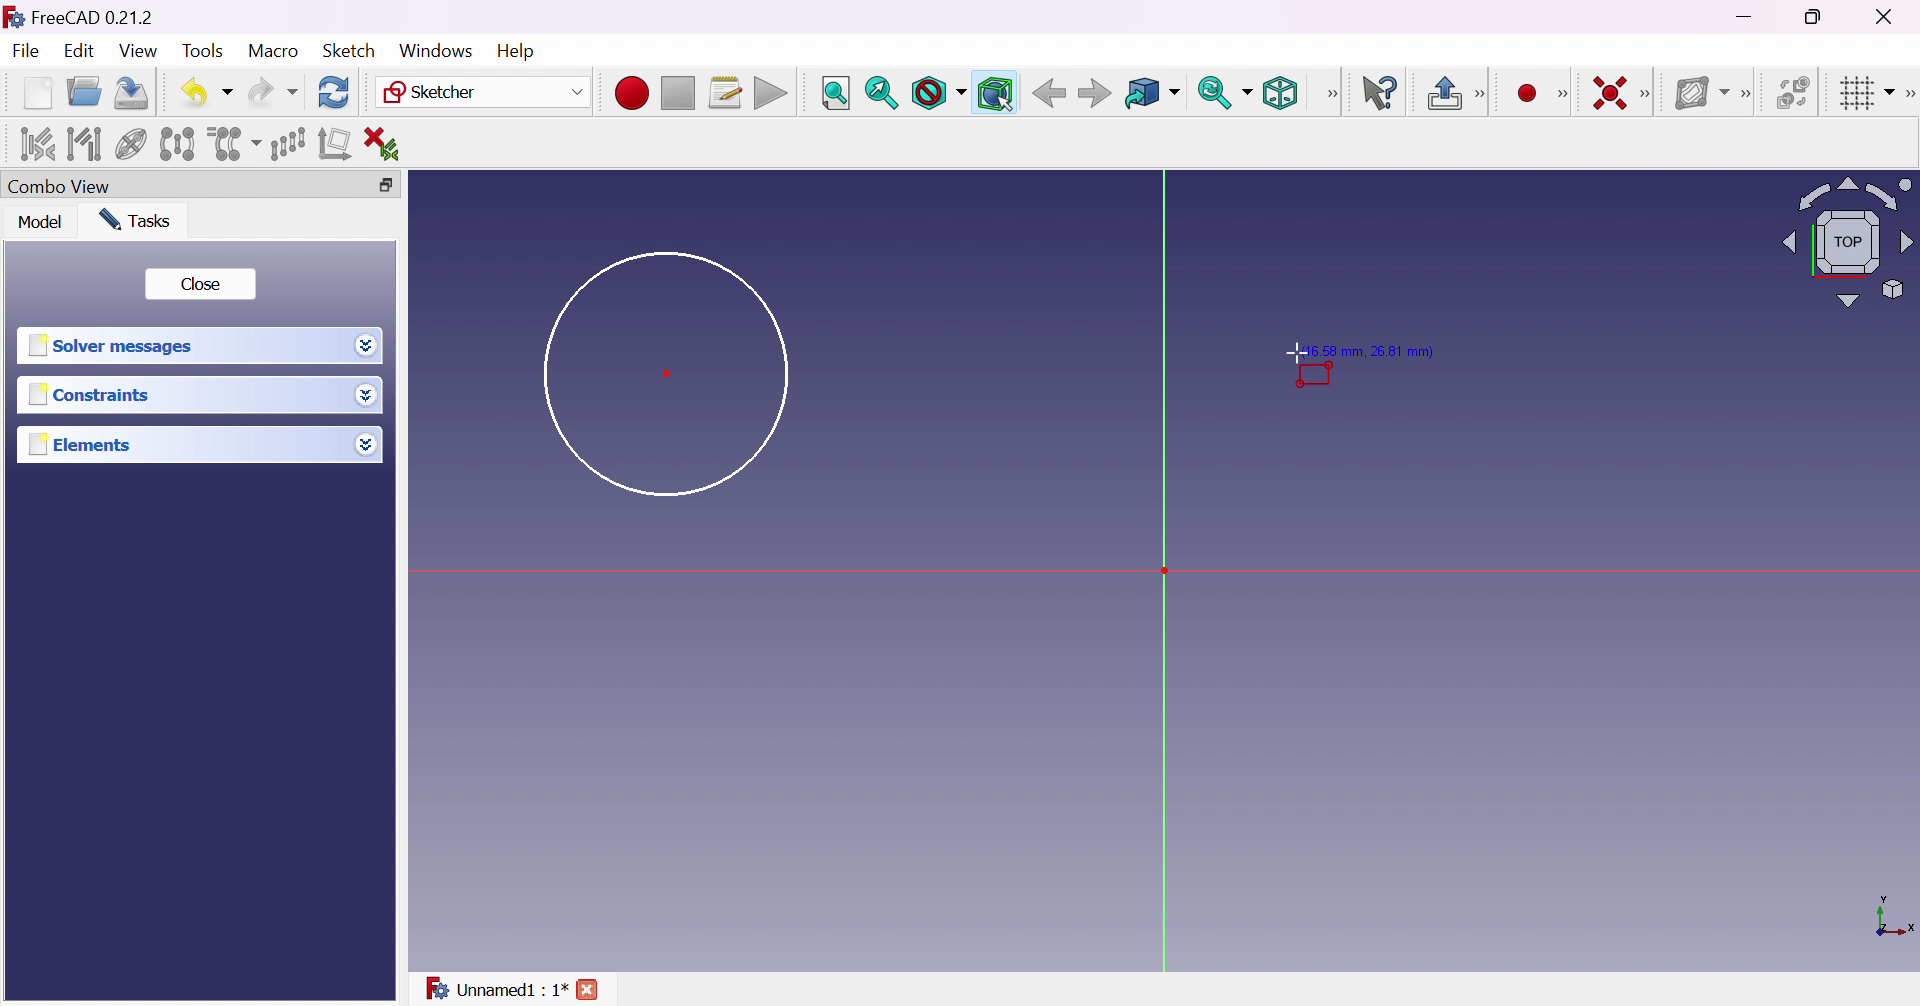  Describe the element at coordinates (178, 143) in the screenshot. I see `Symmetry` at that location.